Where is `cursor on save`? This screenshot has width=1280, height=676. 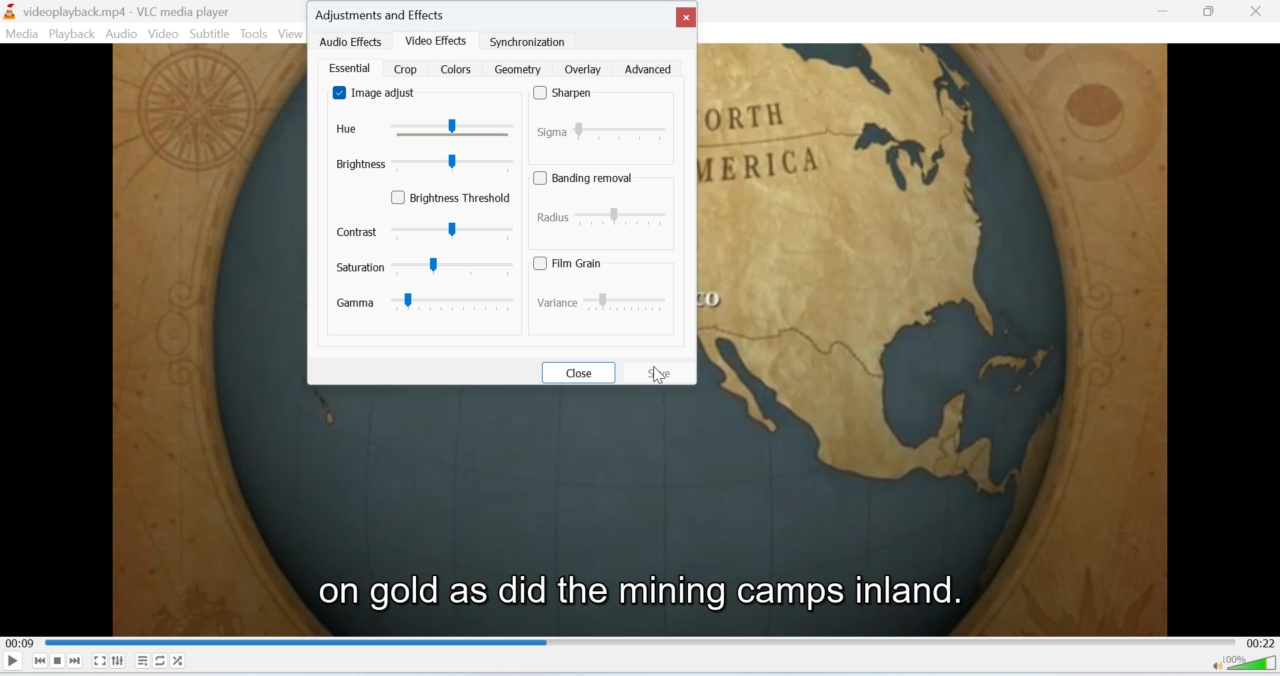 cursor on save is located at coordinates (667, 380).